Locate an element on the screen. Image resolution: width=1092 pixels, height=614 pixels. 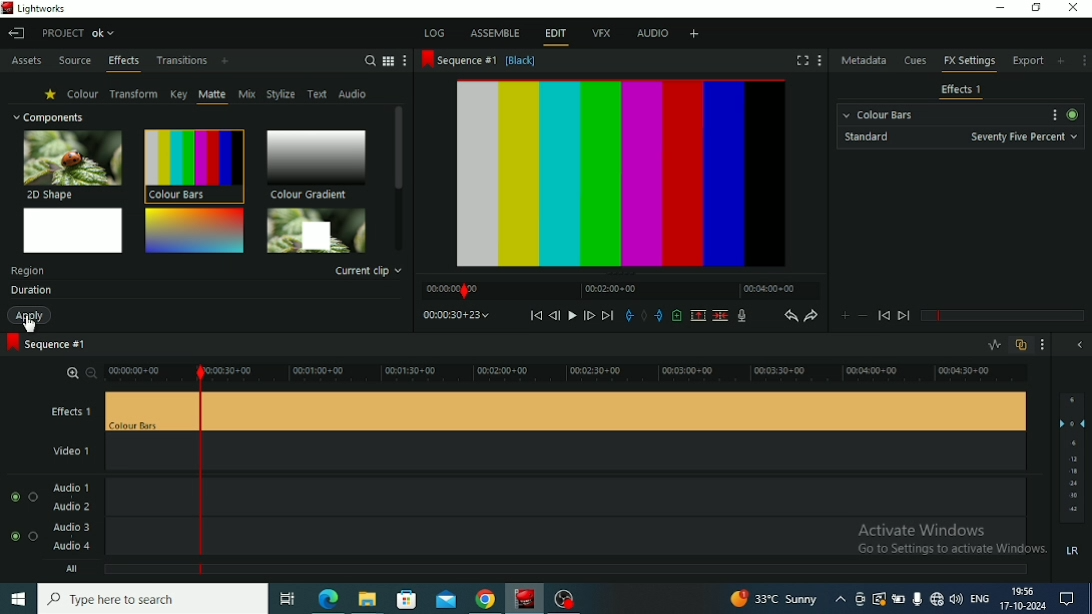
Chrome is located at coordinates (486, 598).